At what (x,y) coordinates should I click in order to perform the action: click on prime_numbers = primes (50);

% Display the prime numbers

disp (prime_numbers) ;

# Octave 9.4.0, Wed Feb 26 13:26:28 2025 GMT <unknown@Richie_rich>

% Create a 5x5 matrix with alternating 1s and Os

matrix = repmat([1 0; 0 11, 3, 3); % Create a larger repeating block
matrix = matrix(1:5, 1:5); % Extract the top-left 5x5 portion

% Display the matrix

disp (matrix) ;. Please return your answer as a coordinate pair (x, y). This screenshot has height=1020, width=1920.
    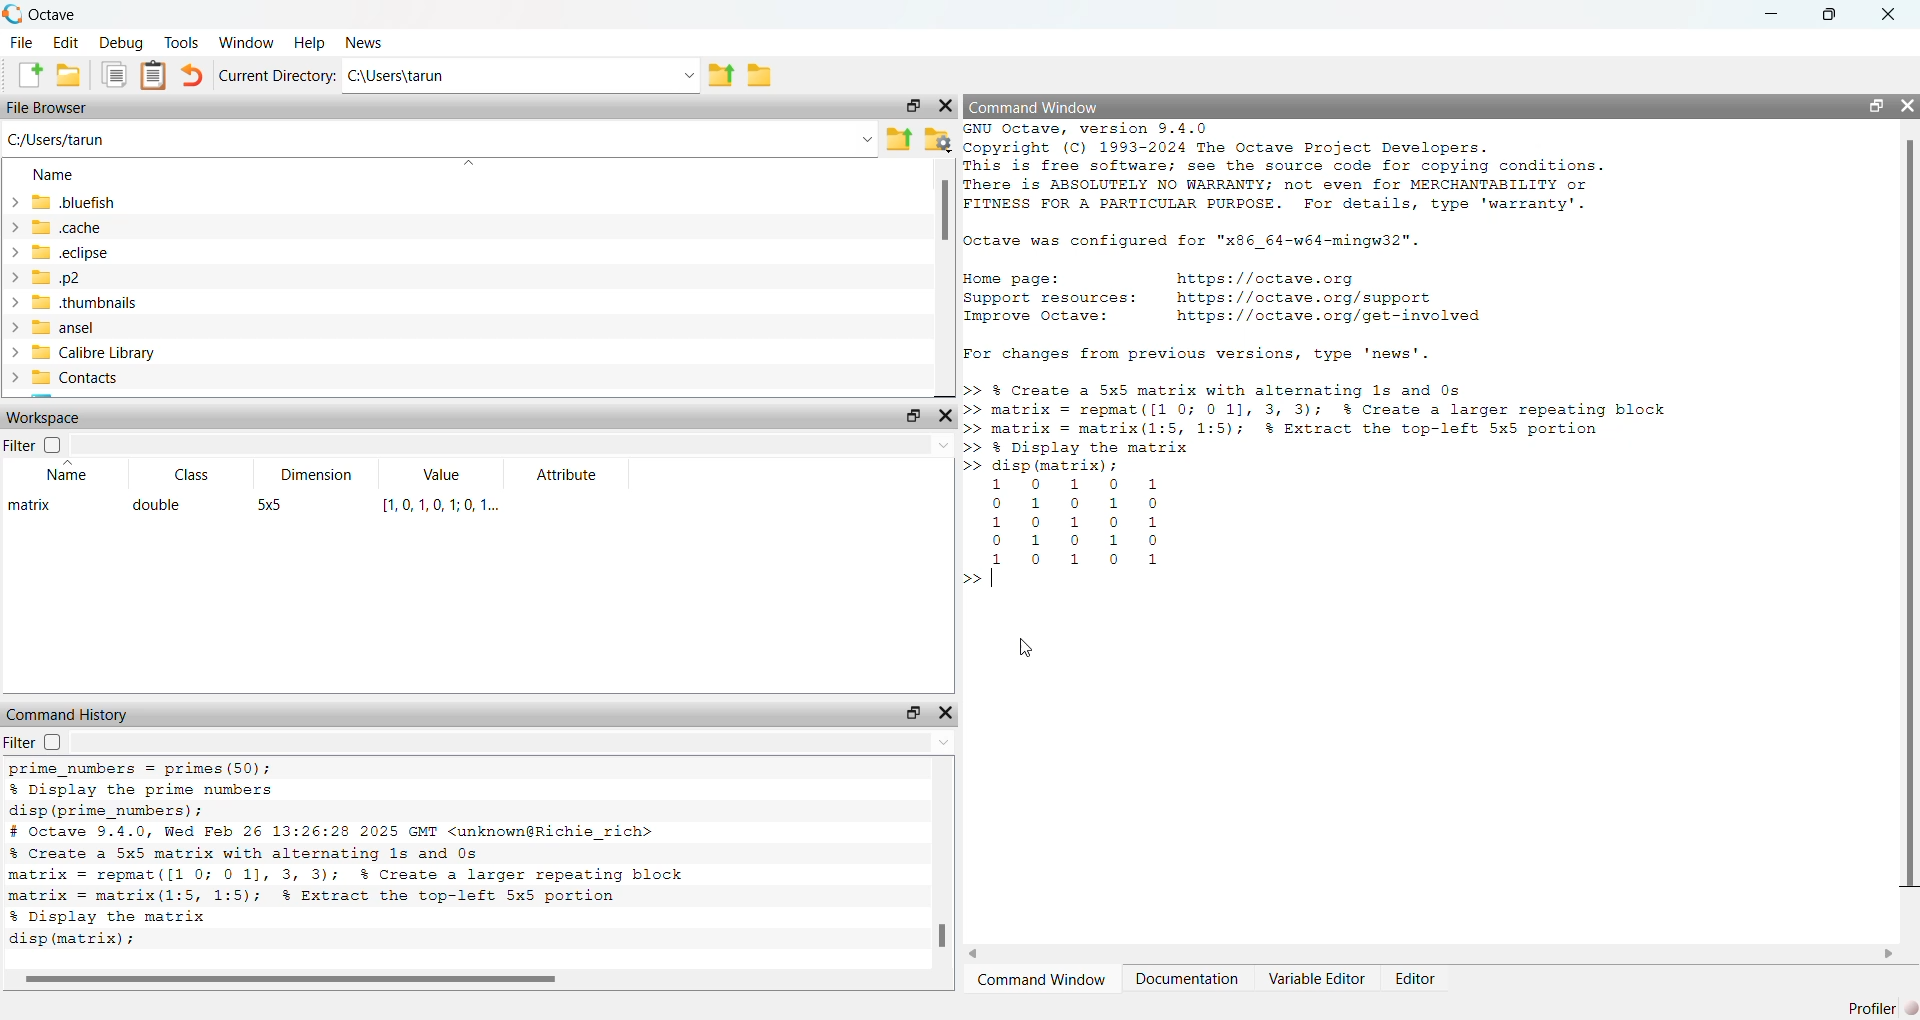
    Looking at the image, I should click on (357, 860).